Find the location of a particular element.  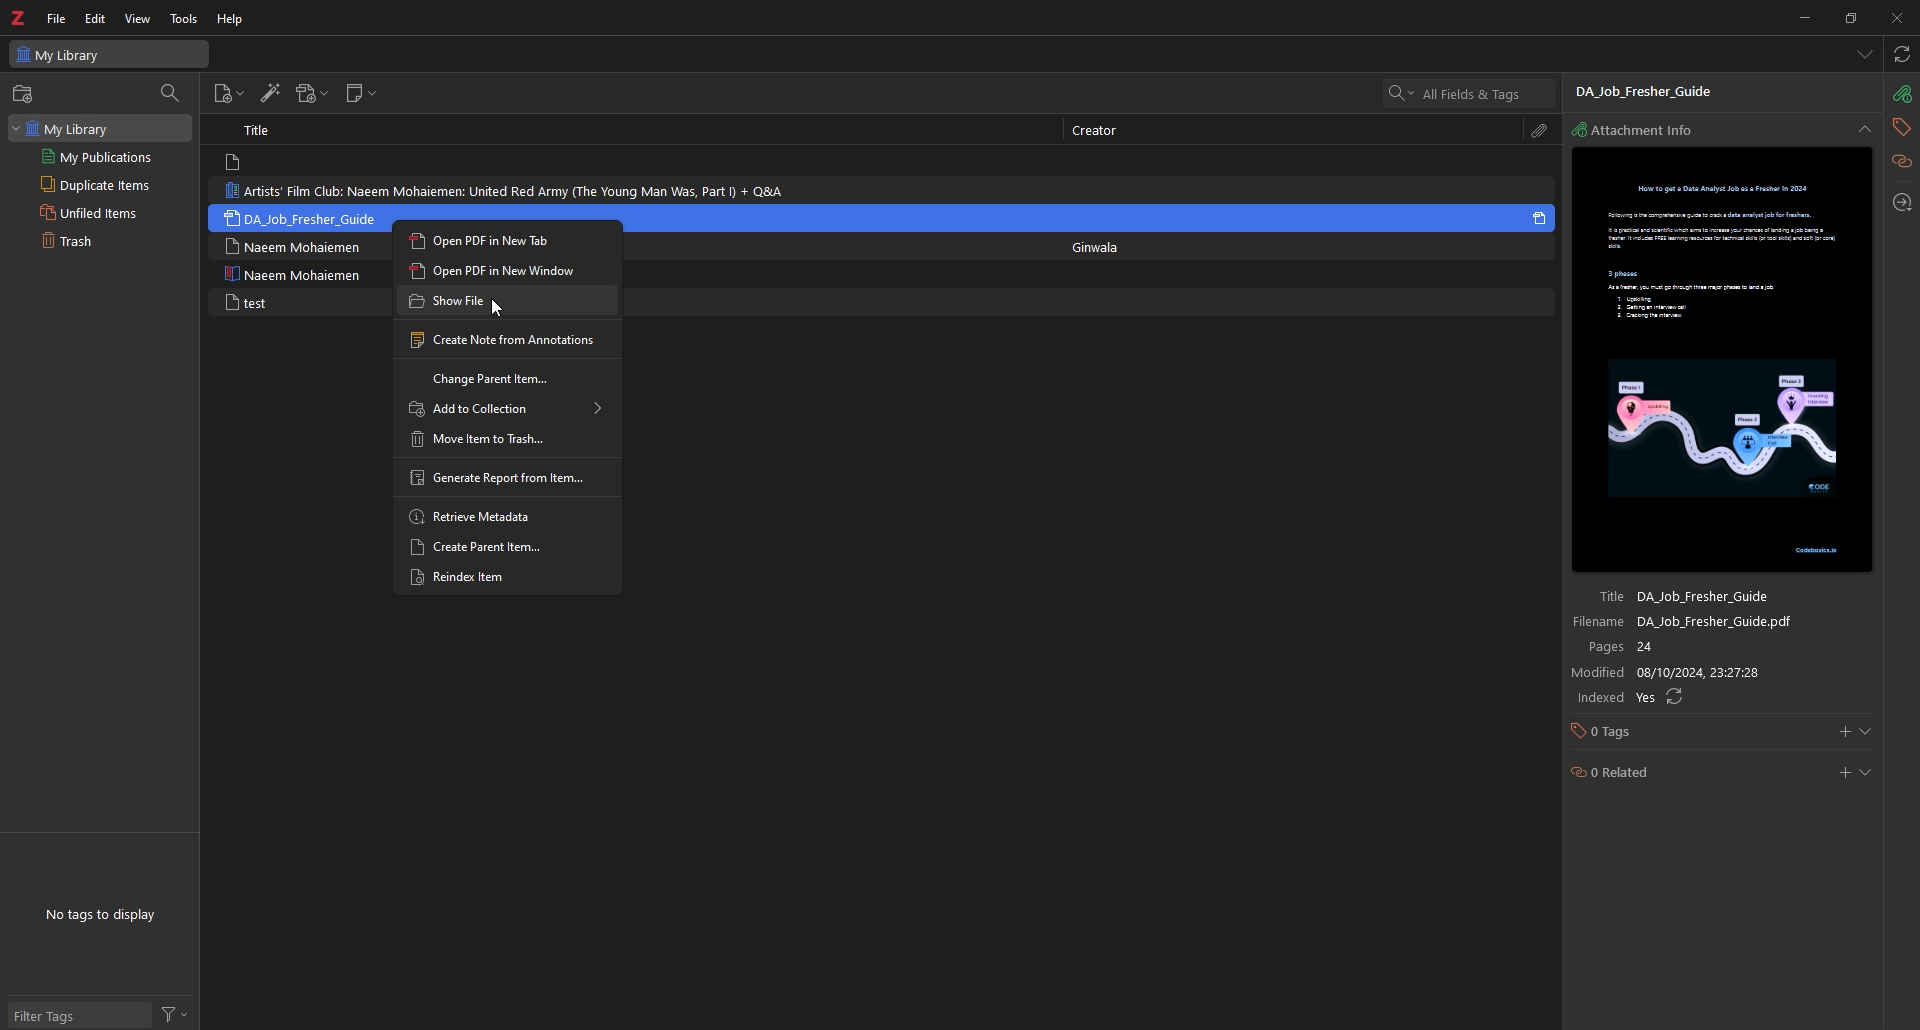

zotero is located at coordinates (20, 17).